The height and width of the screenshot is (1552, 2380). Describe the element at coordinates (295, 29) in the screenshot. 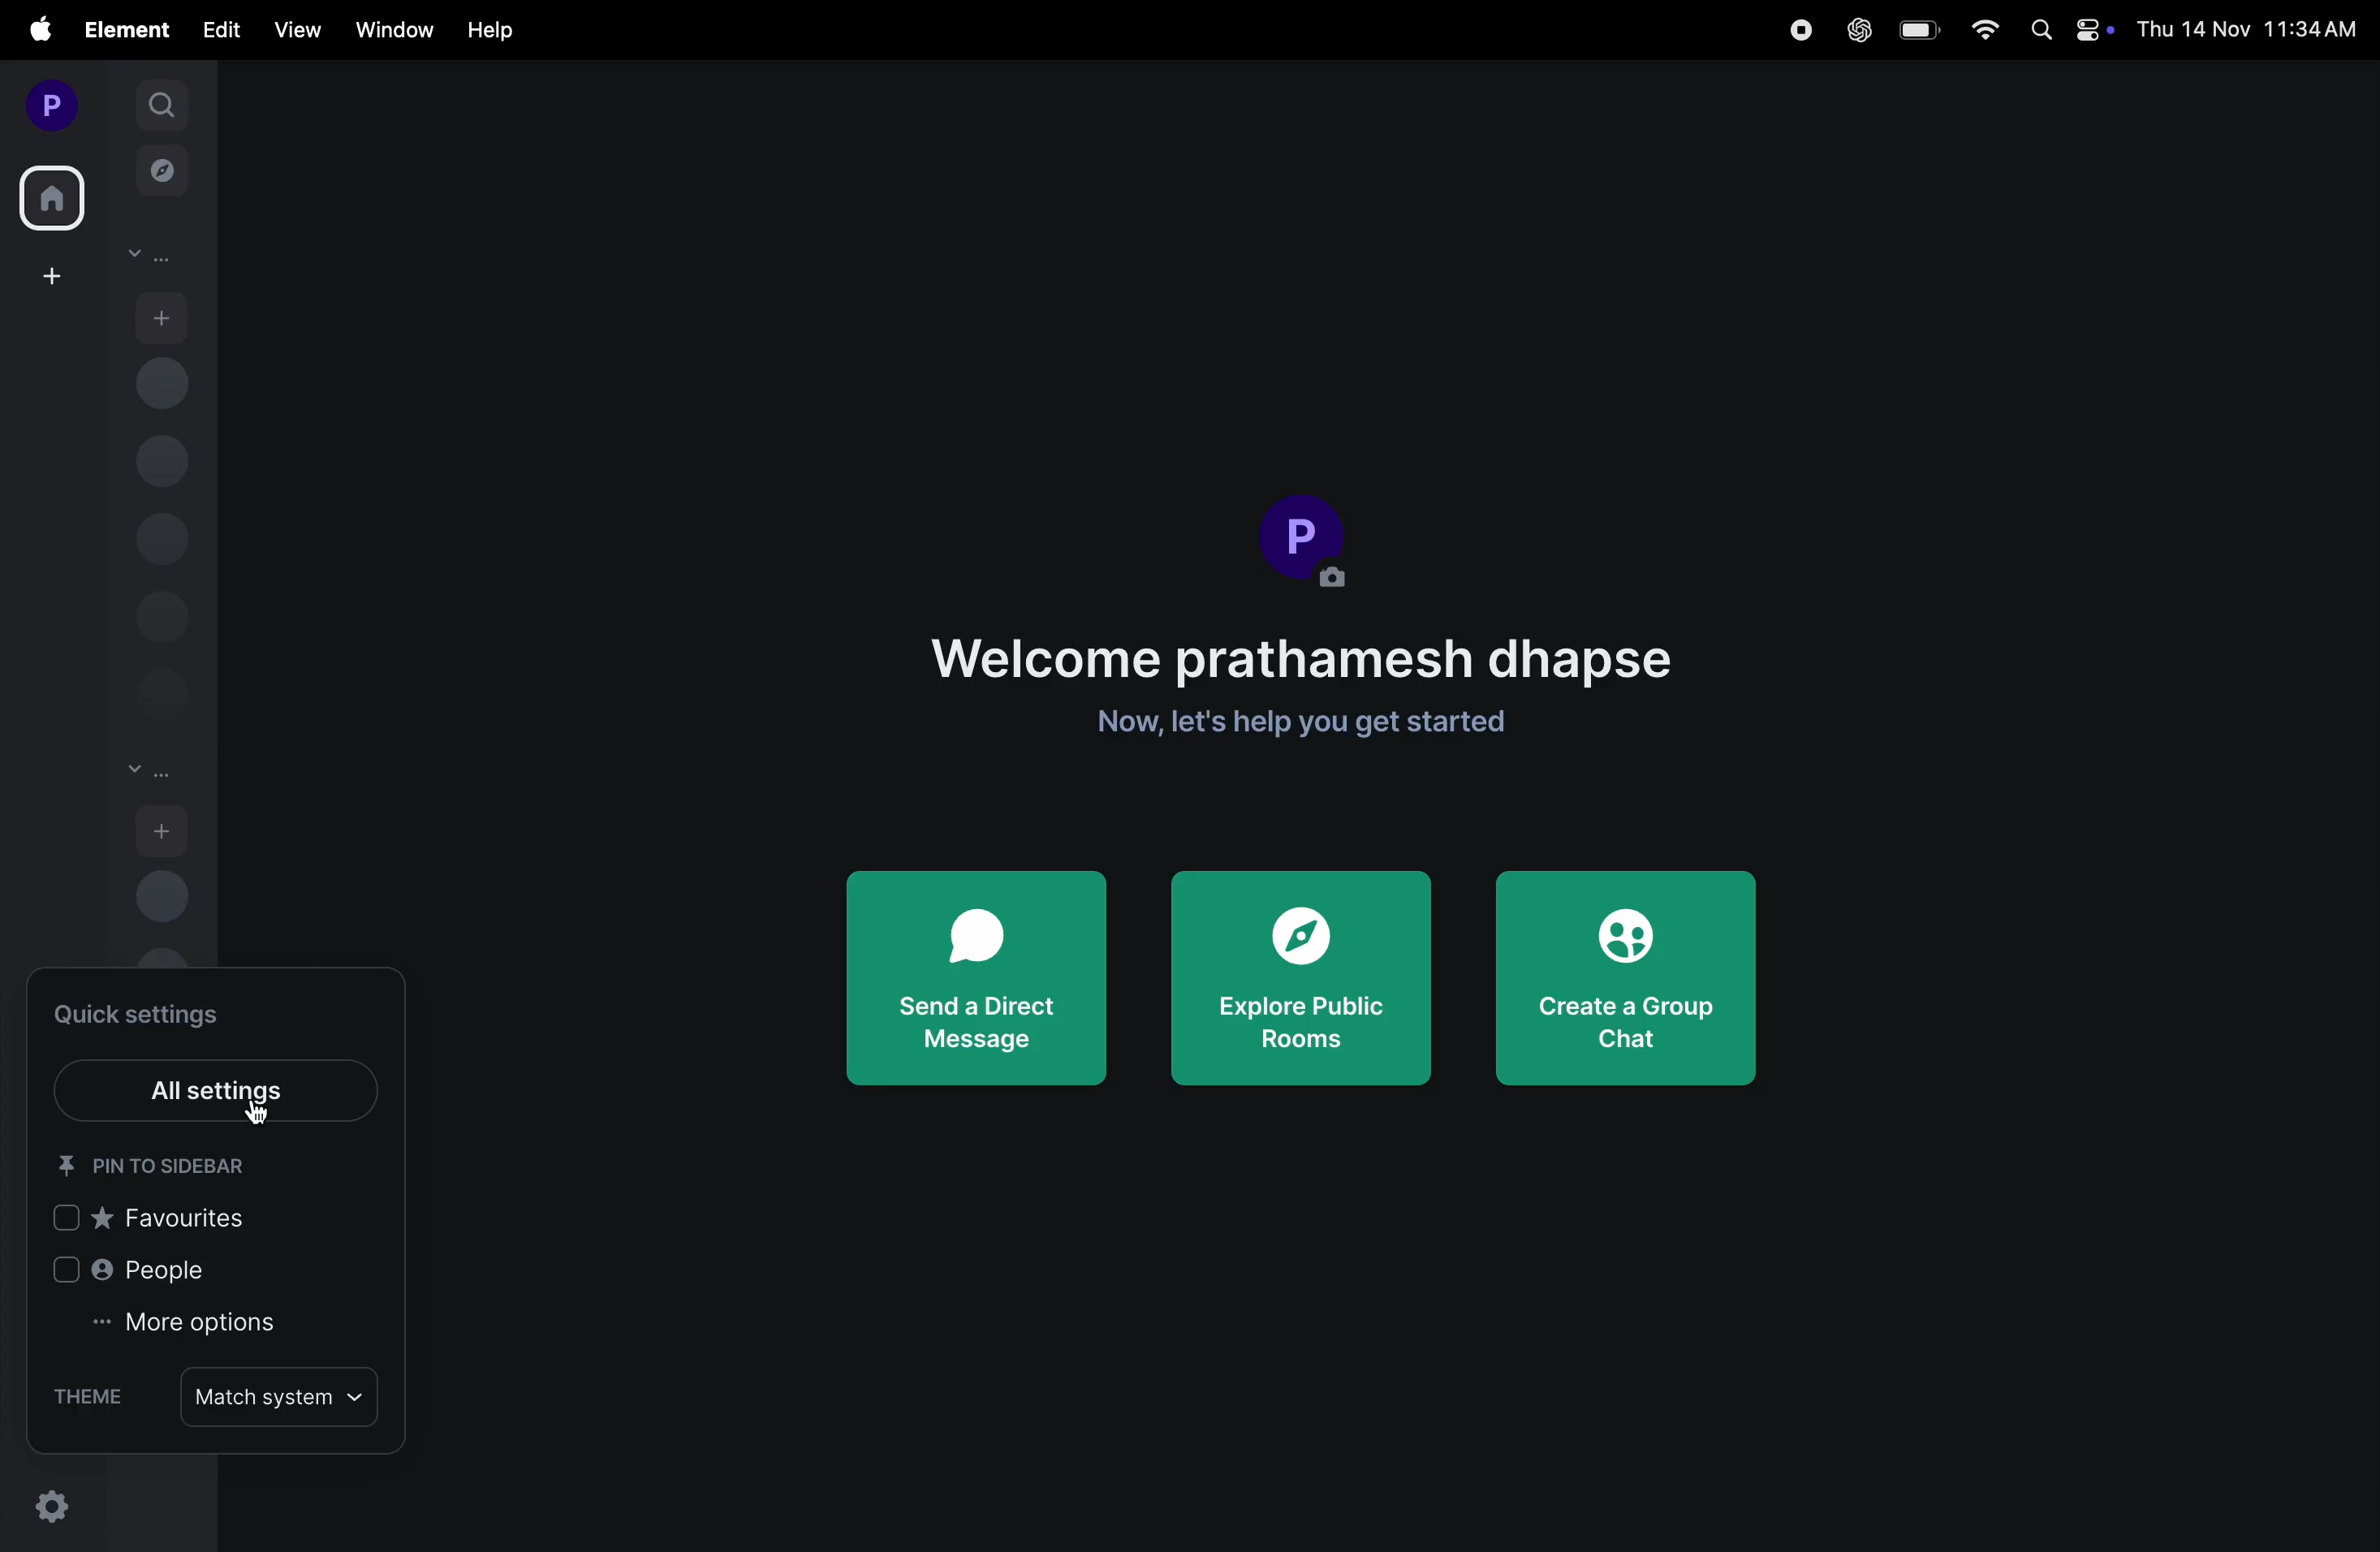

I see `view` at that location.